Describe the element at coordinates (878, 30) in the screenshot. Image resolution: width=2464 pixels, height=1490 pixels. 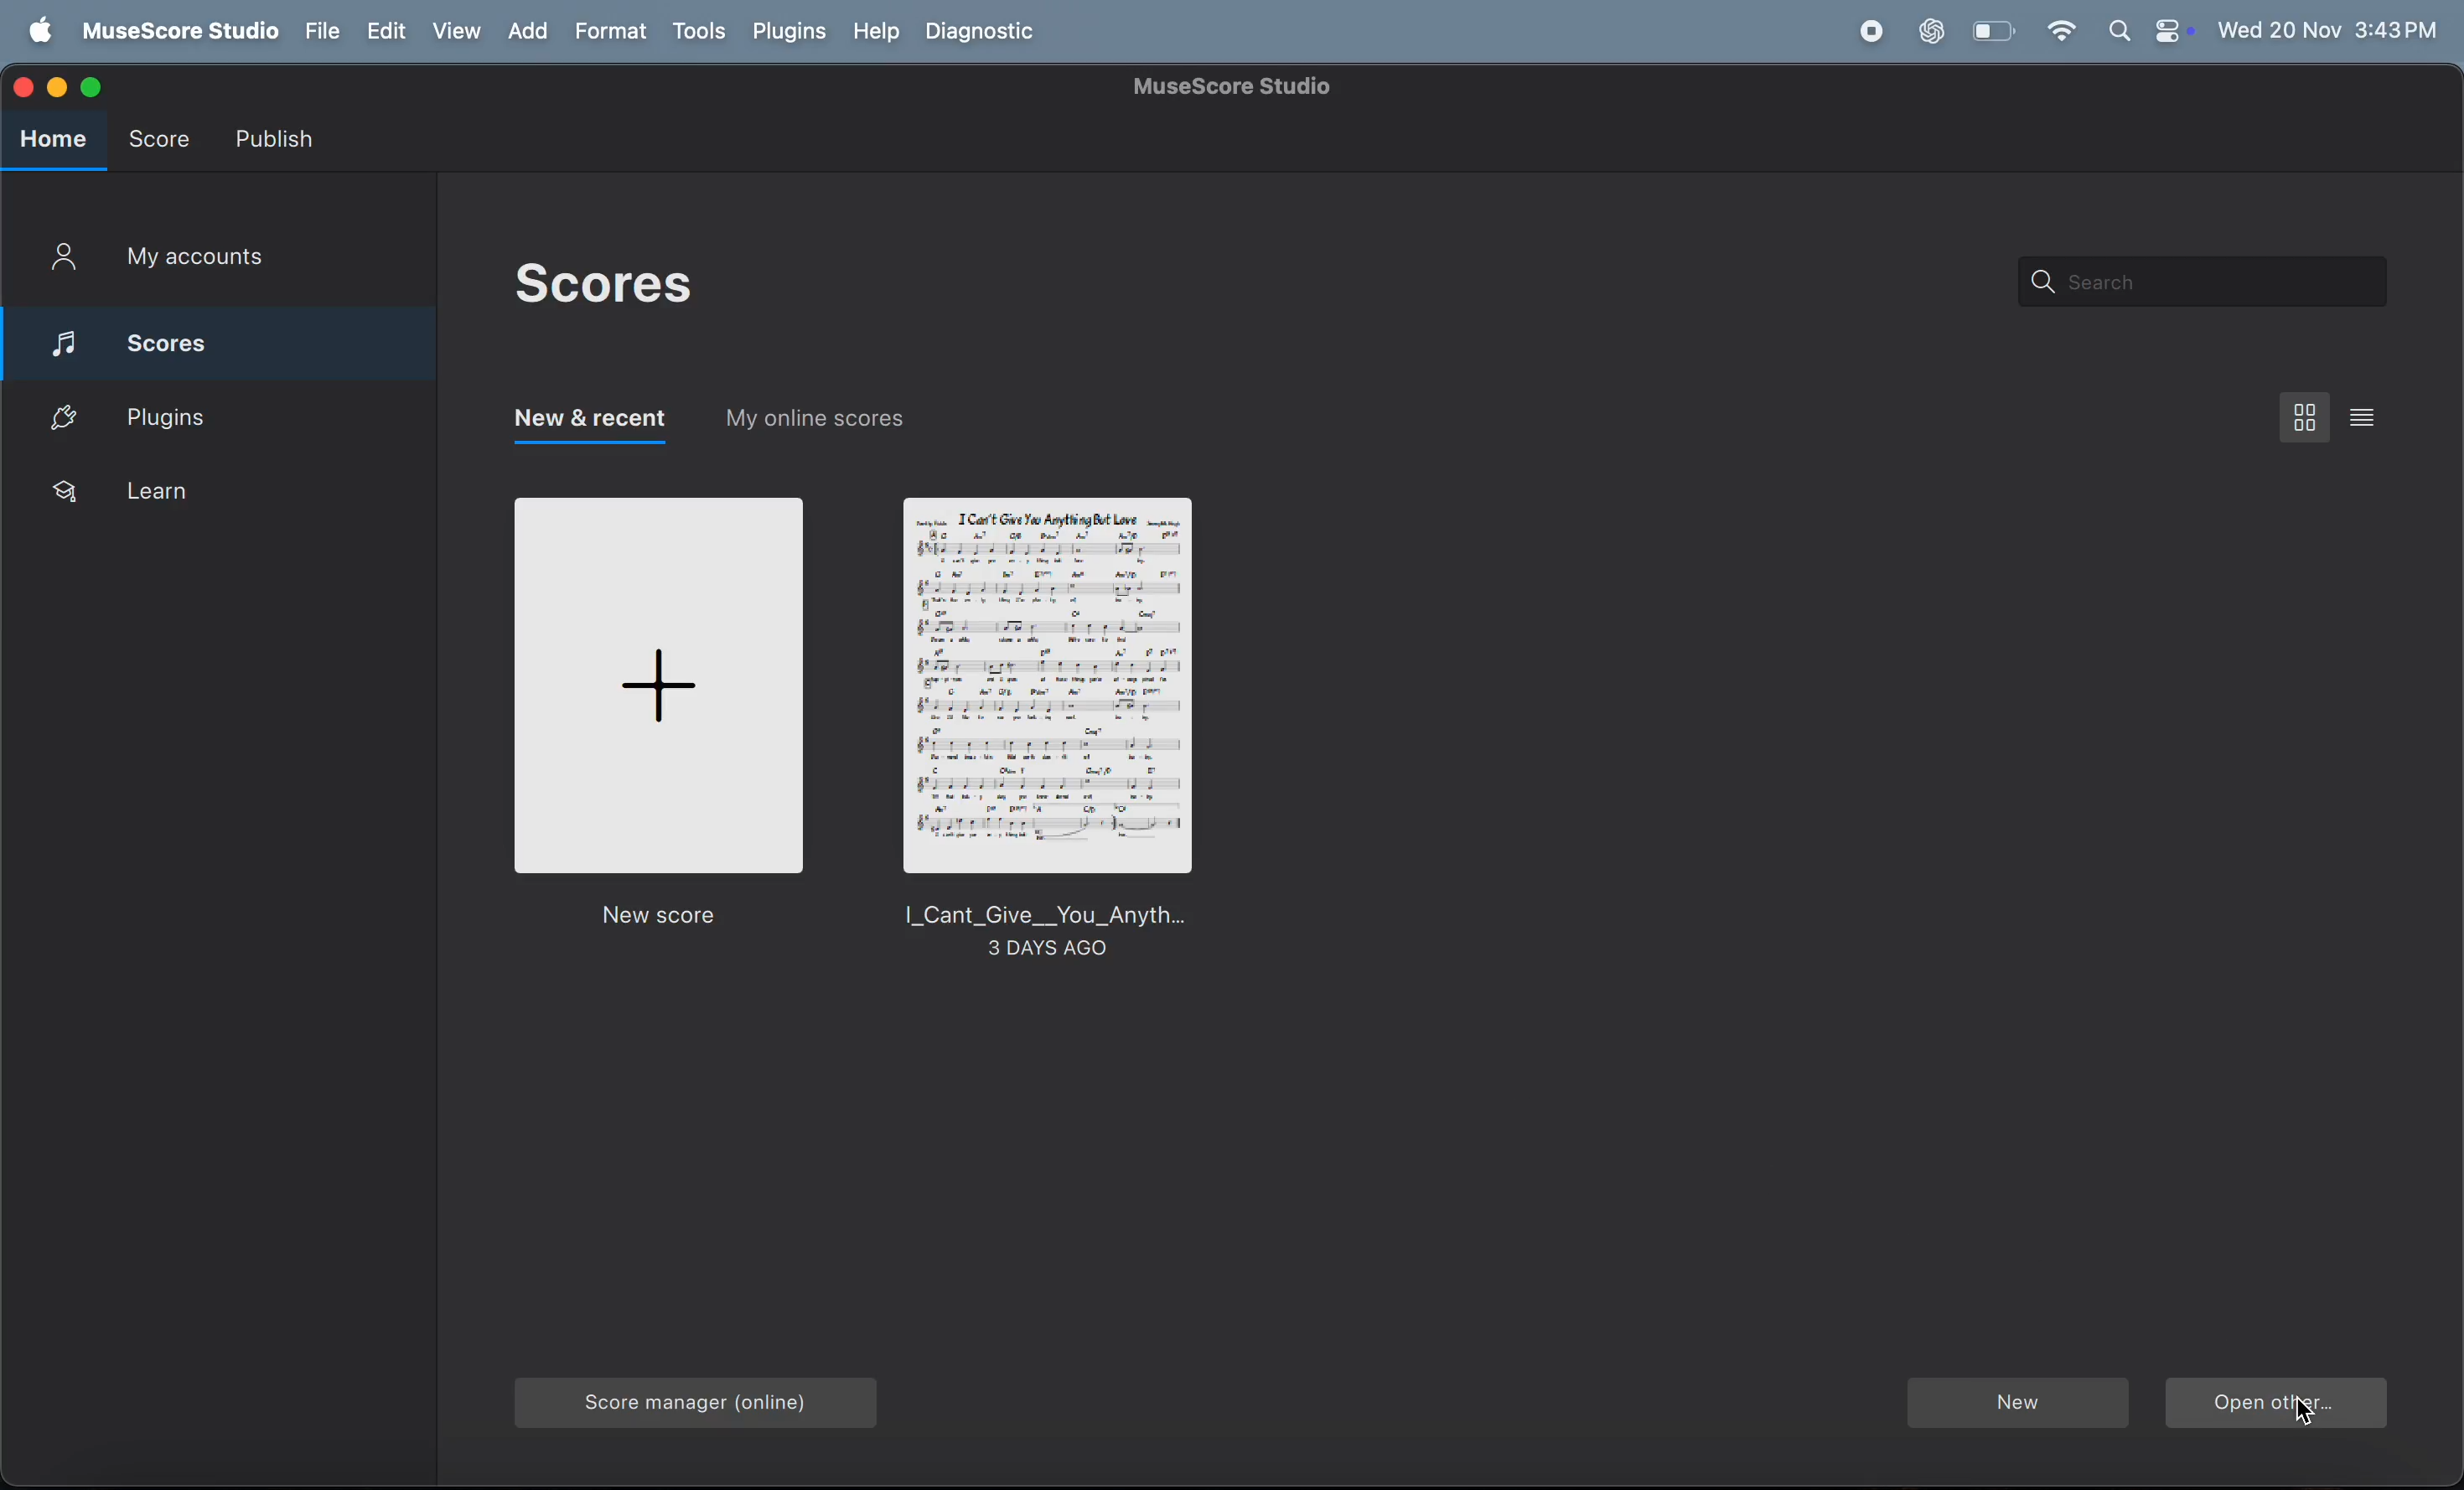
I see `help` at that location.